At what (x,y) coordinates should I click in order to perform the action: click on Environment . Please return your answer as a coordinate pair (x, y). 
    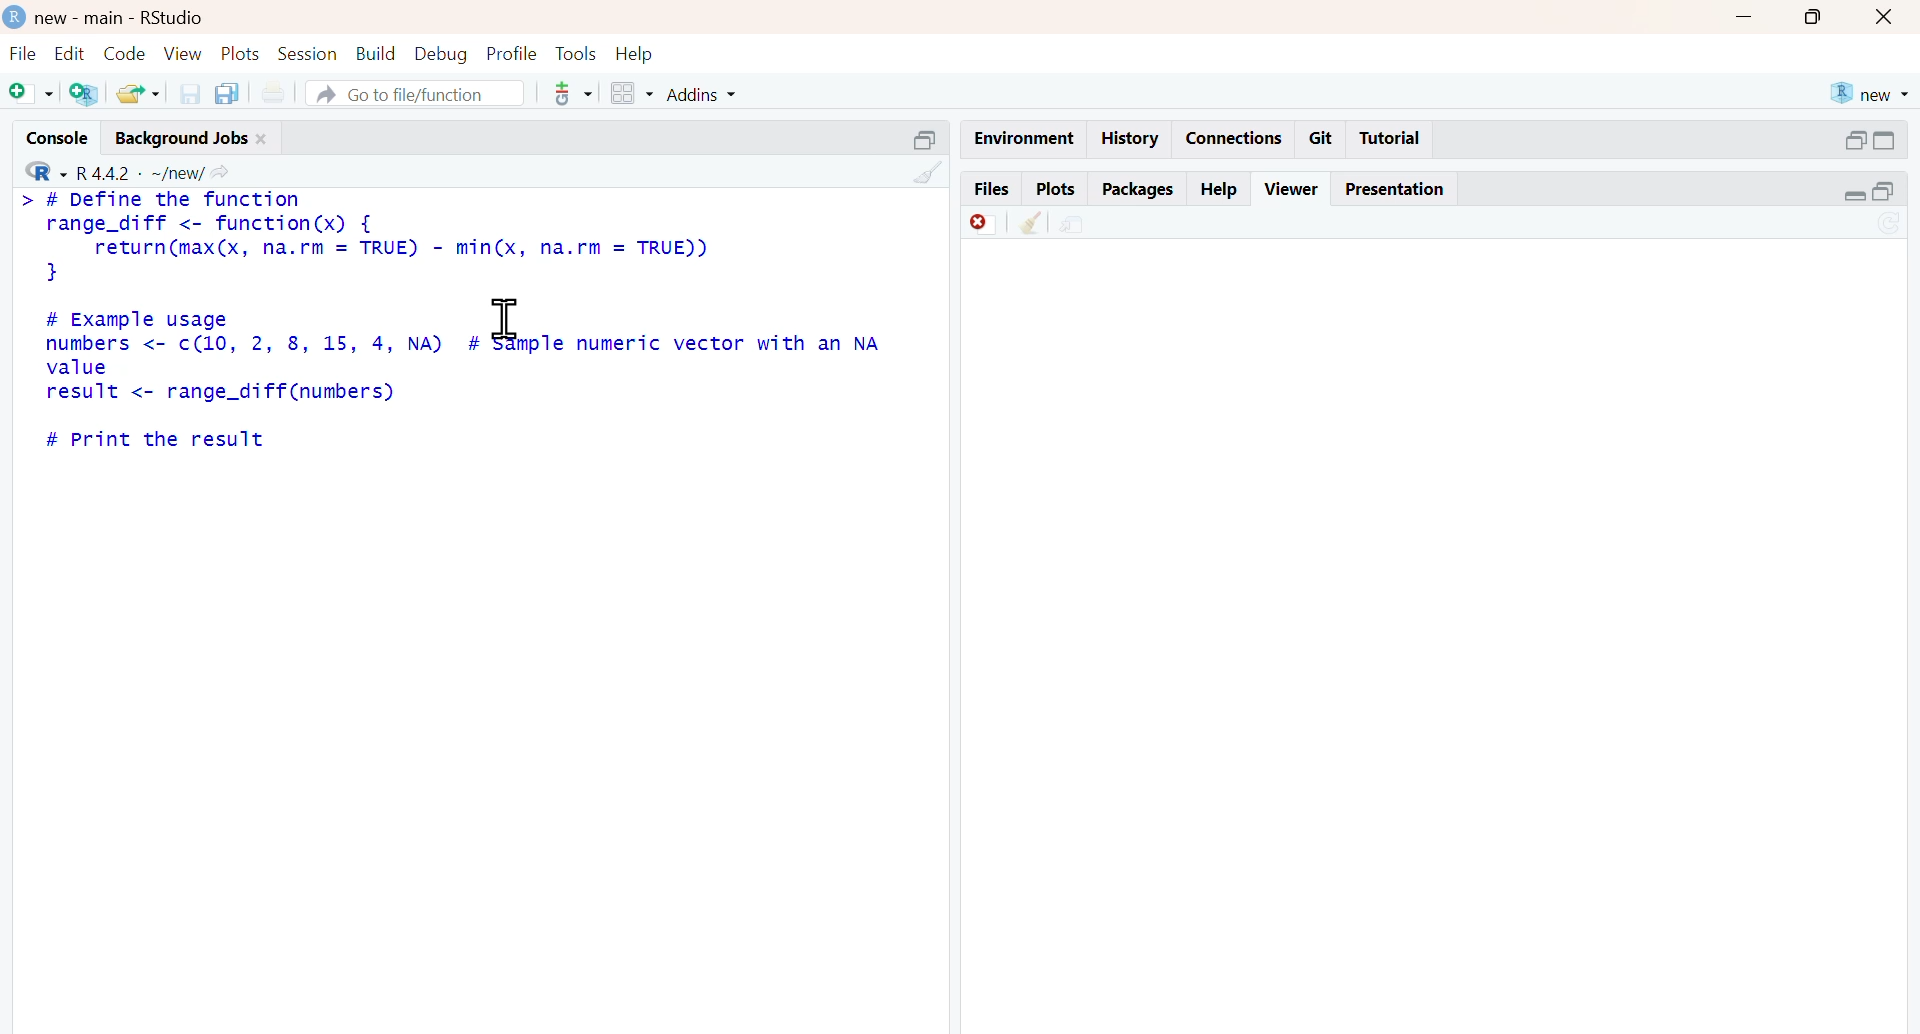
    Looking at the image, I should click on (1024, 140).